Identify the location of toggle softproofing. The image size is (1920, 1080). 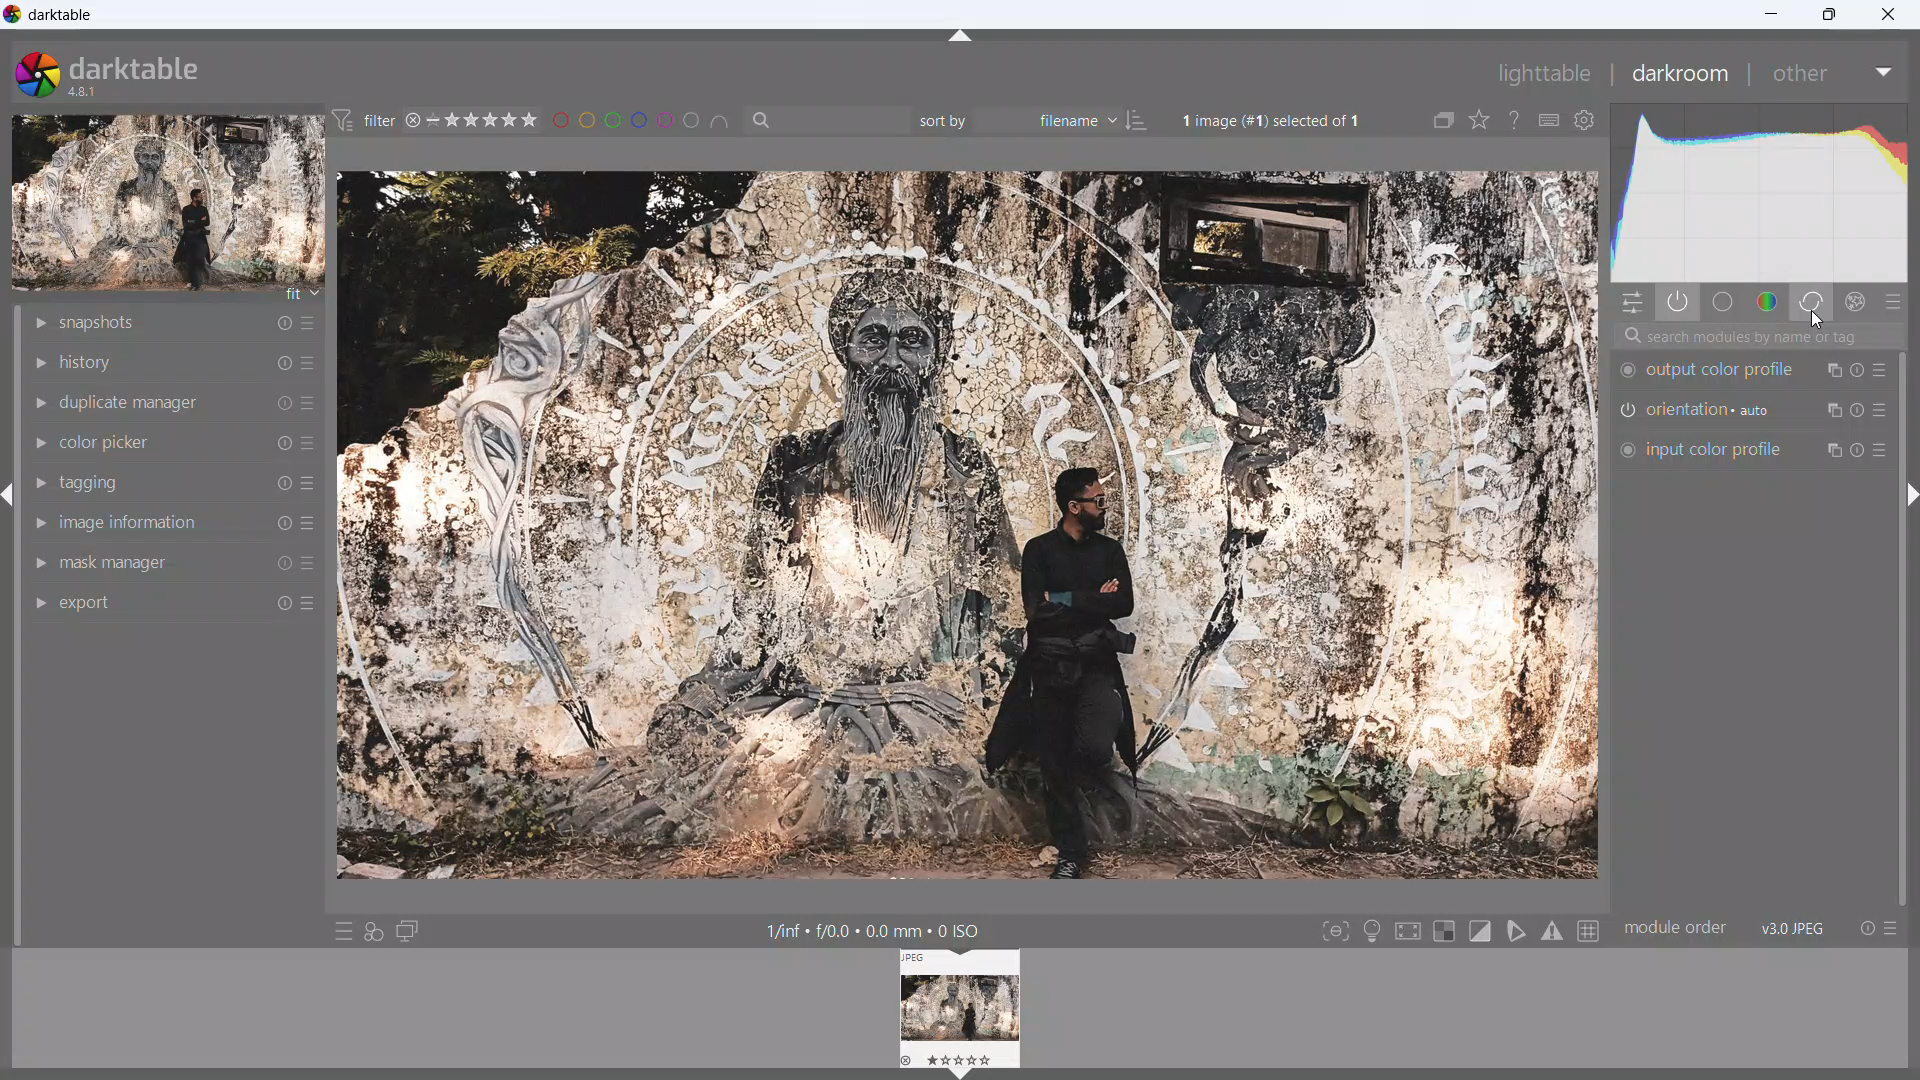
(1515, 932).